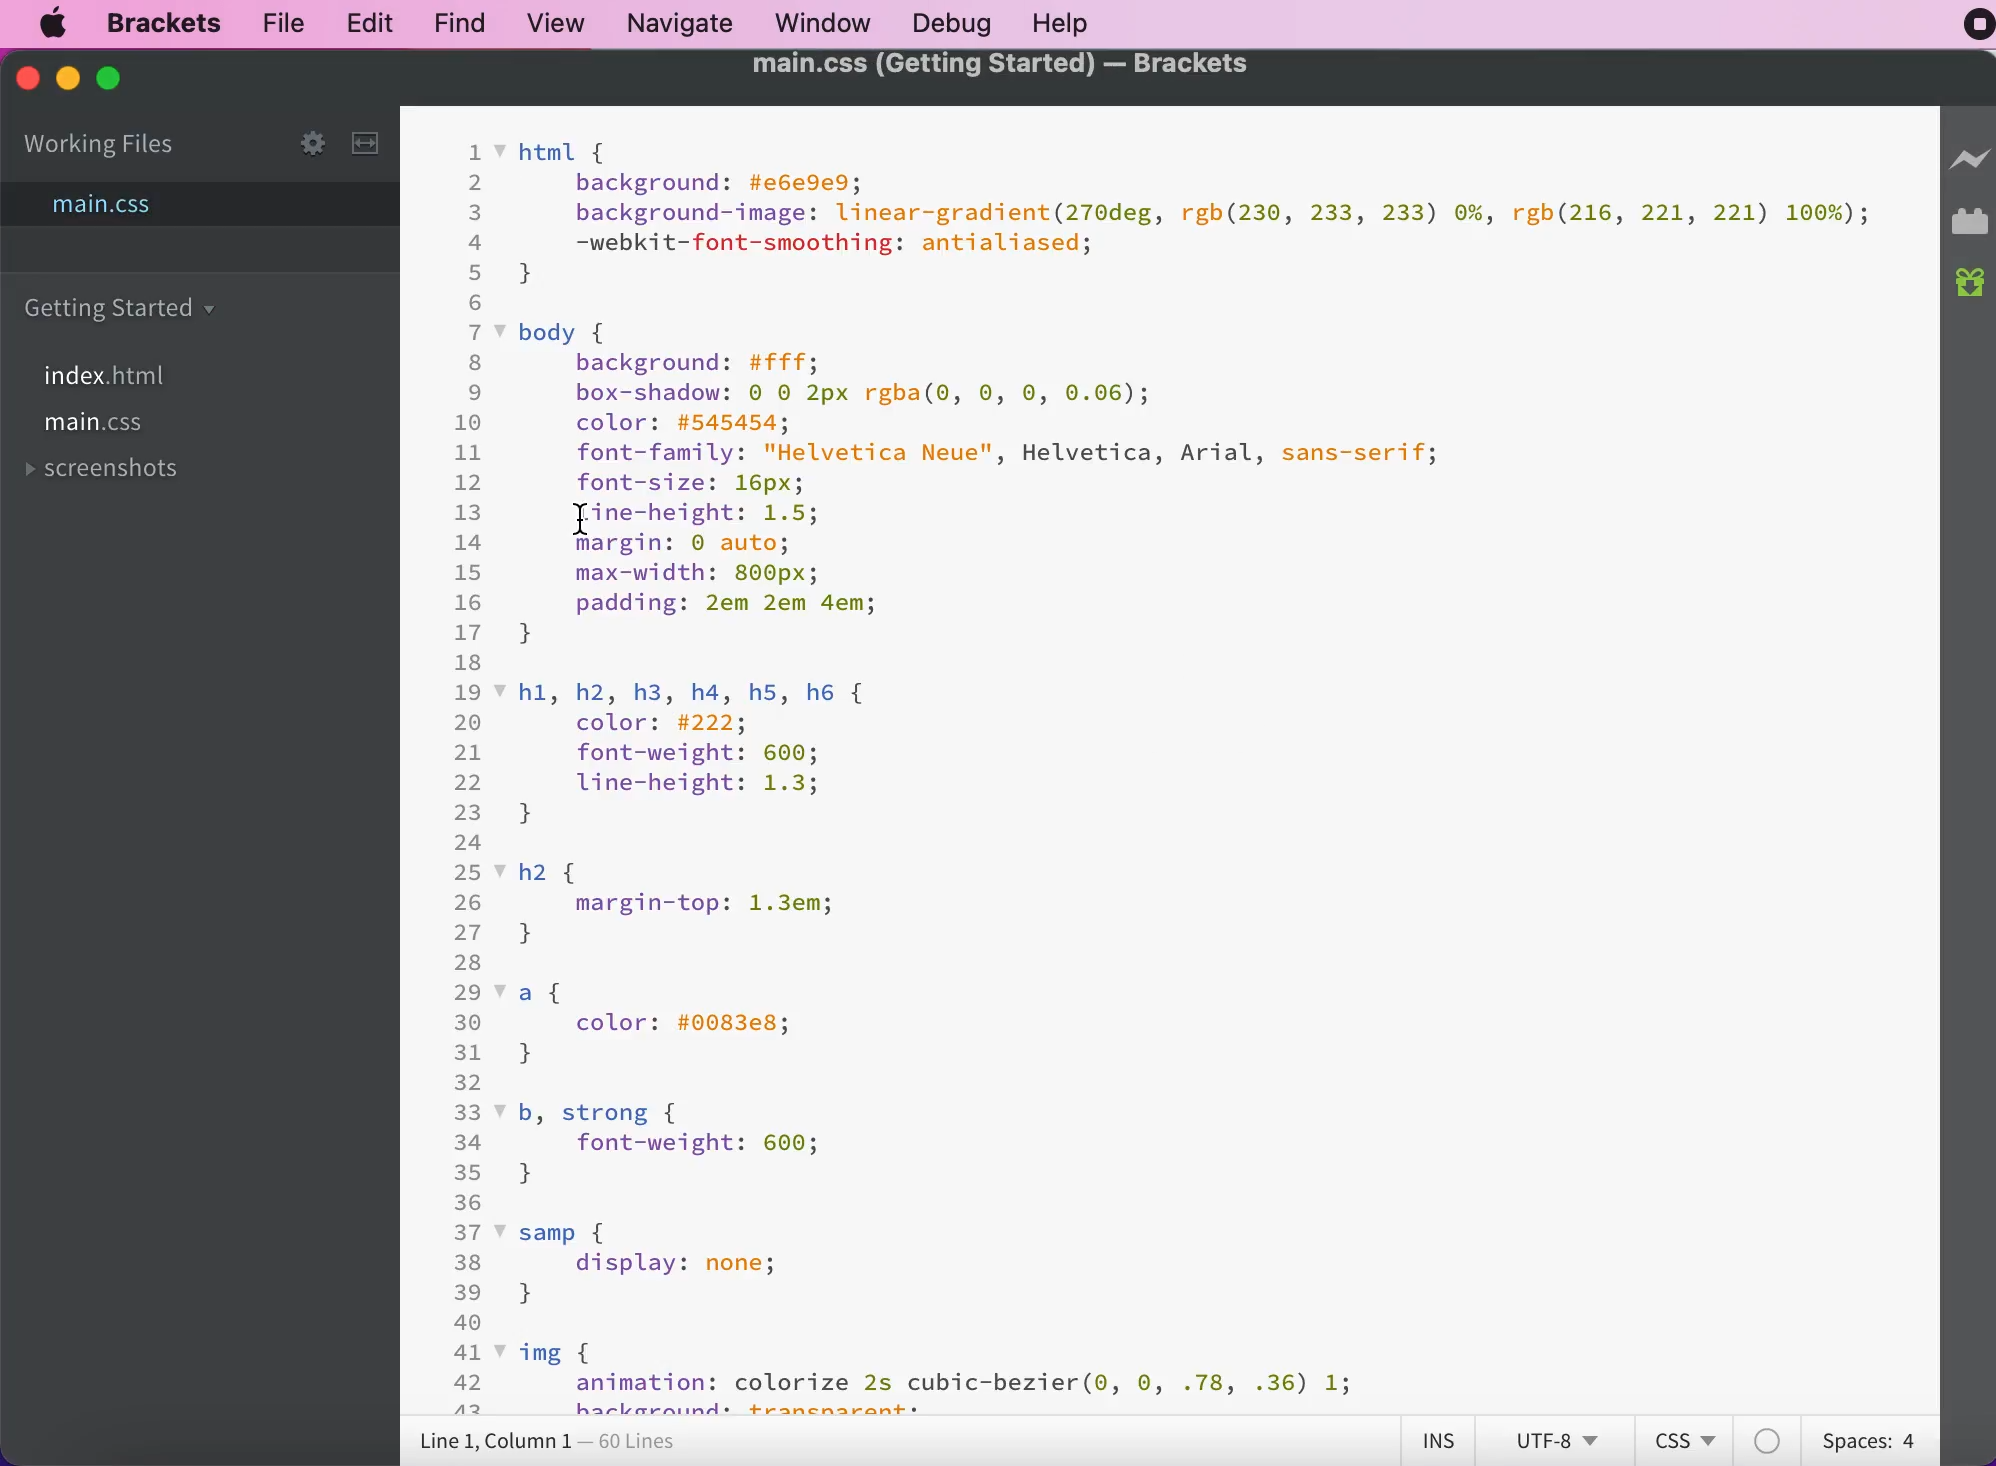 Image resolution: width=1996 pixels, height=1466 pixels. I want to click on 3, so click(473, 214).